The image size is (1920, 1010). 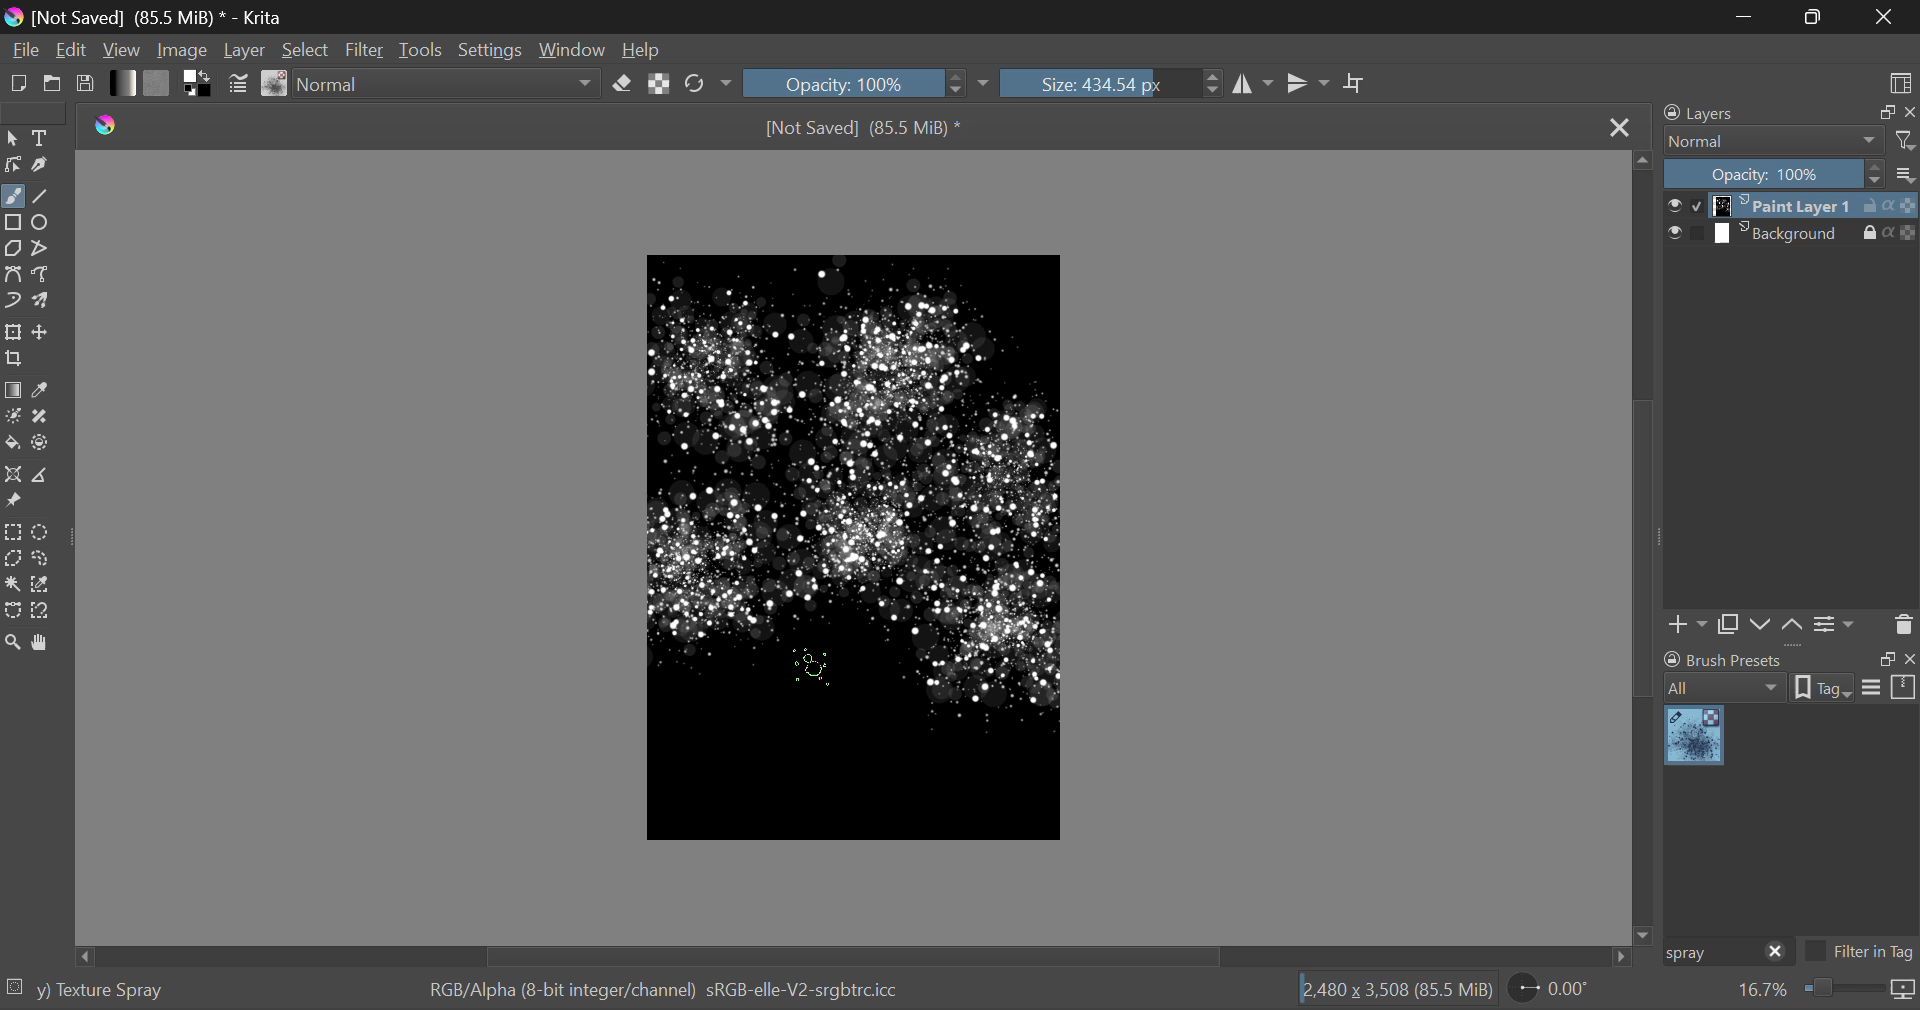 I want to click on Freehand Selection, so click(x=42, y=558).